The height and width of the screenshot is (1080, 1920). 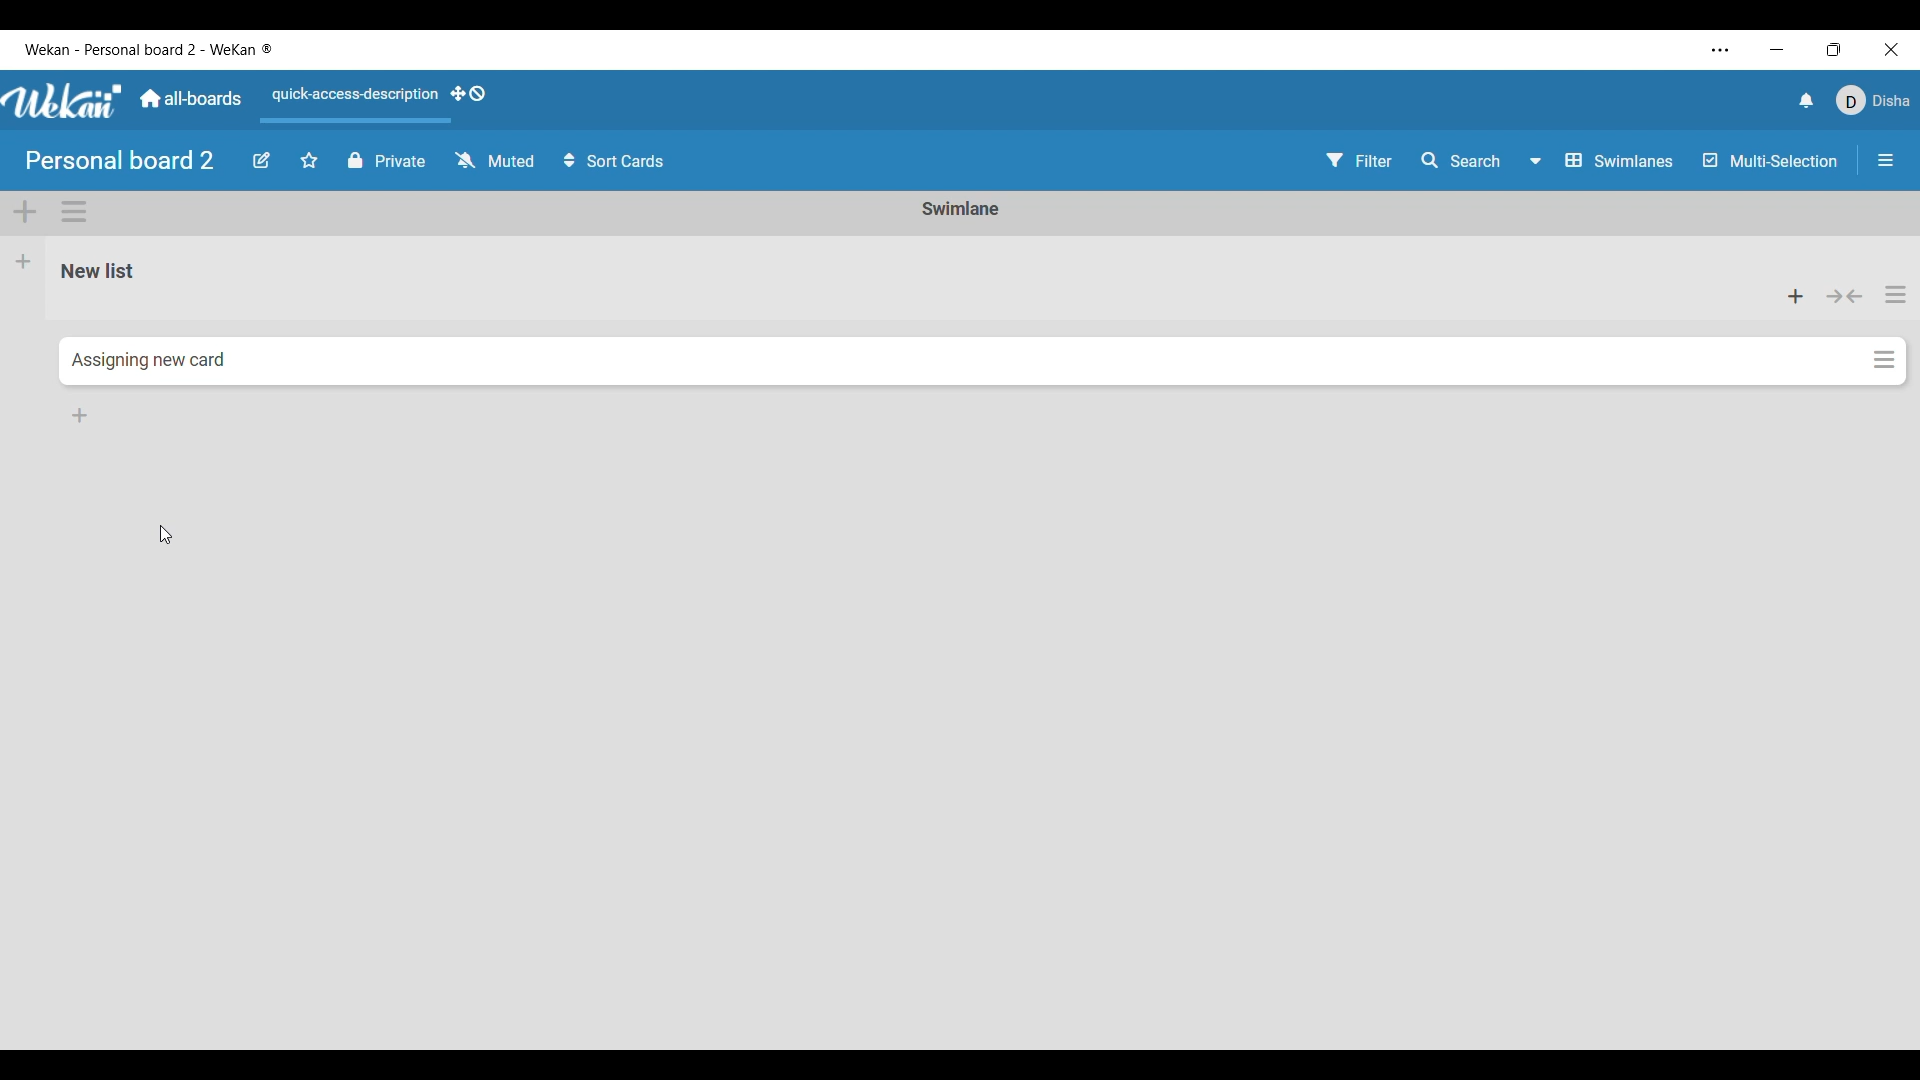 I want to click on More settings, so click(x=1721, y=50).